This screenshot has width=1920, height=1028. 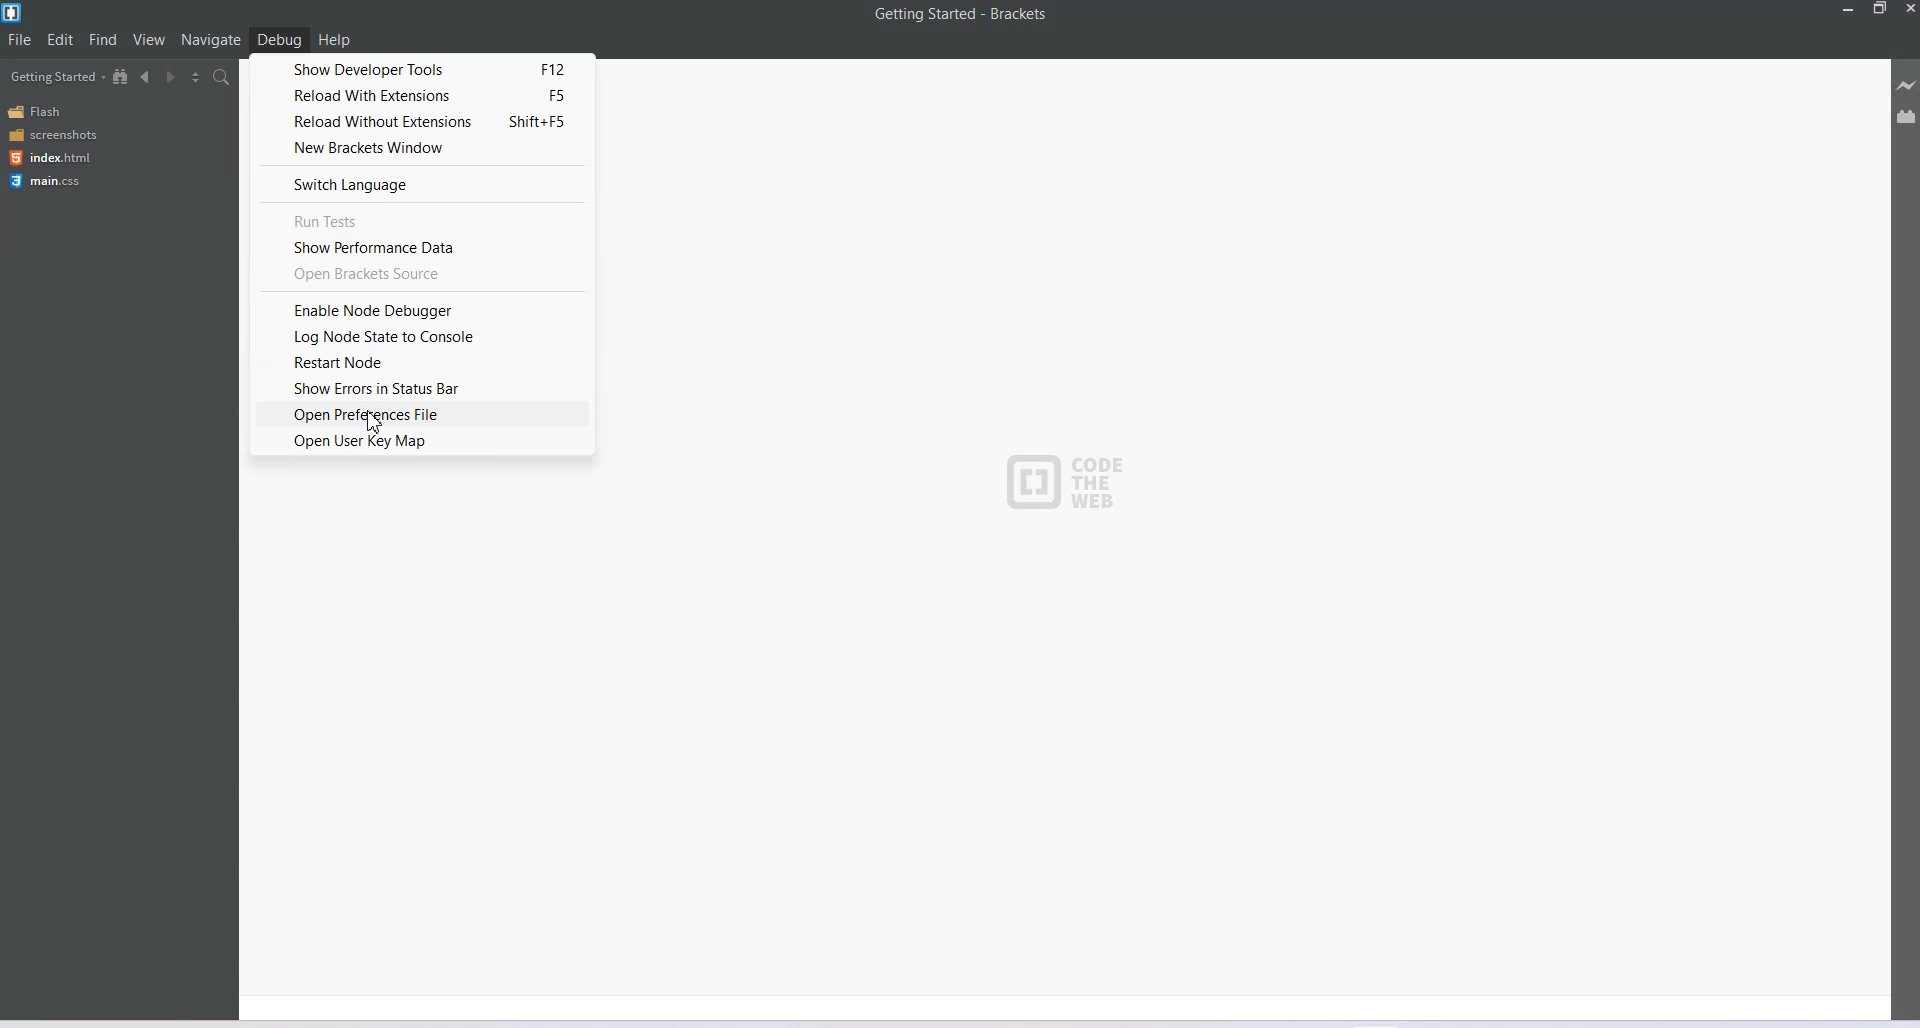 What do you see at coordinates (213, 40) in the screenshot?
I see `Navigate` at bounding box center [213, 40].